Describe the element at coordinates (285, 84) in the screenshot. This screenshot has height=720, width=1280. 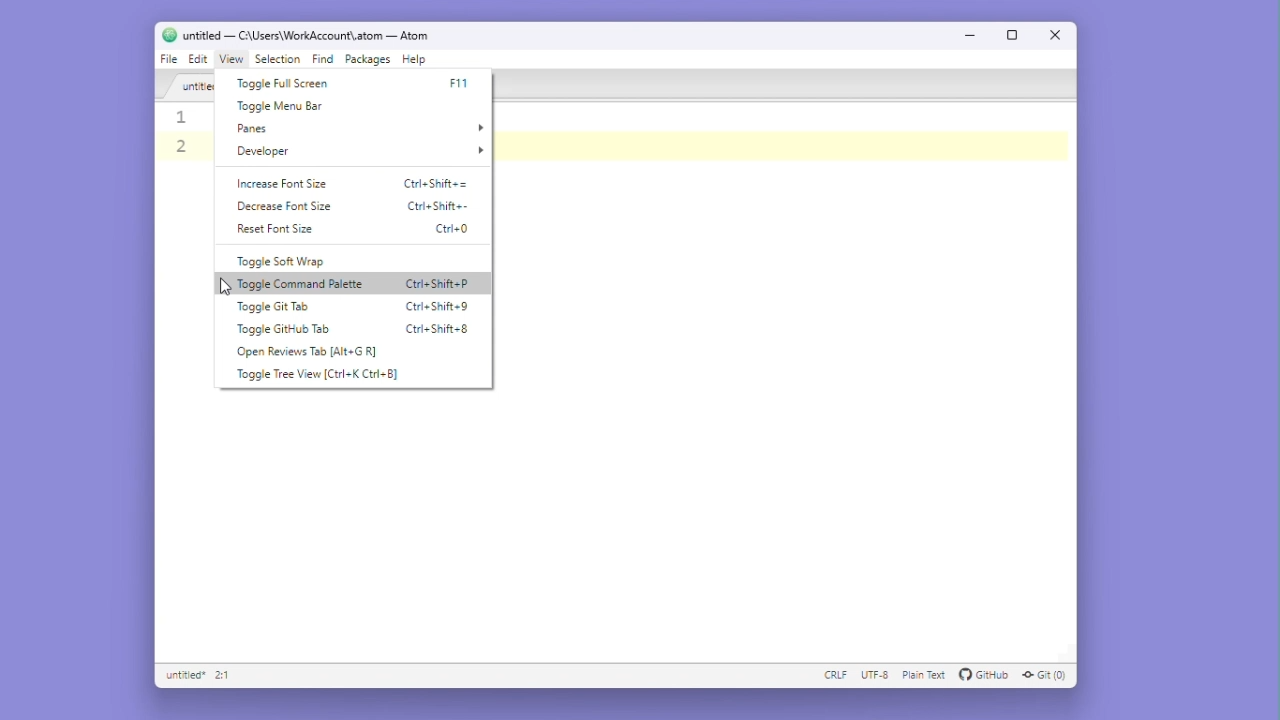
I see `toggle full screen` at that location.